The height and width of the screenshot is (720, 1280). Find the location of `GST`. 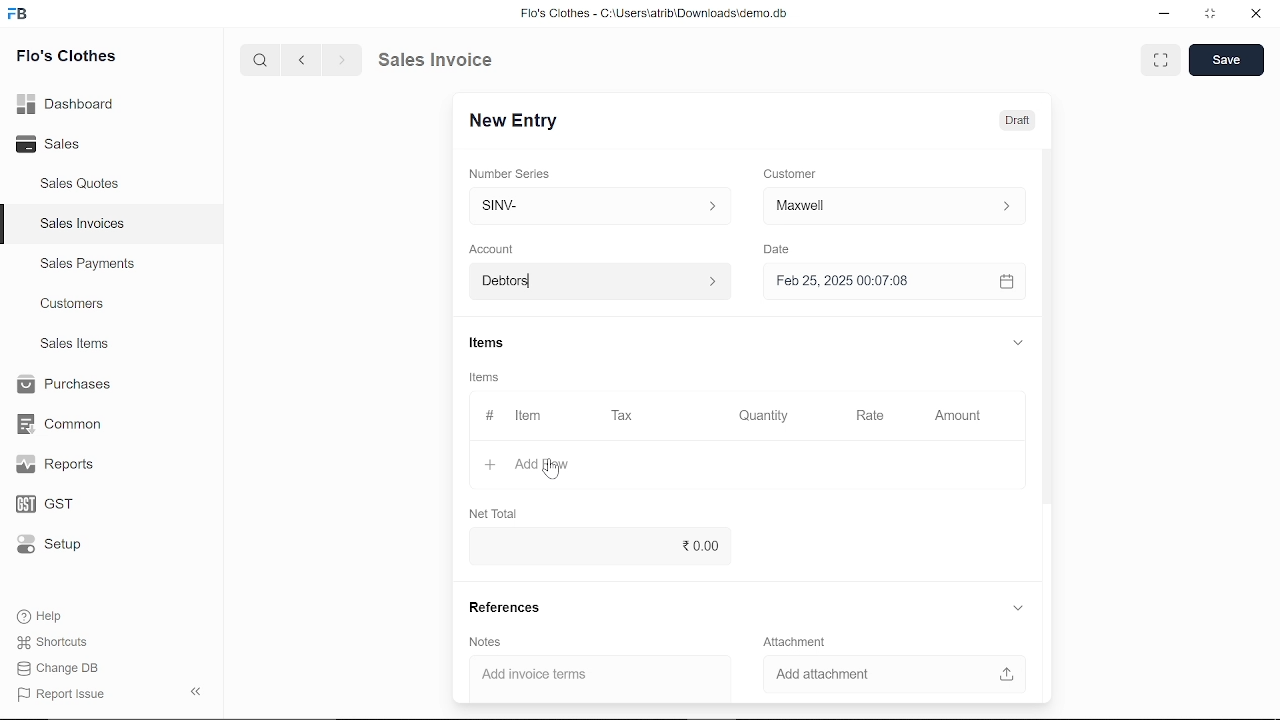

GST is located at coordinates (55, 501).